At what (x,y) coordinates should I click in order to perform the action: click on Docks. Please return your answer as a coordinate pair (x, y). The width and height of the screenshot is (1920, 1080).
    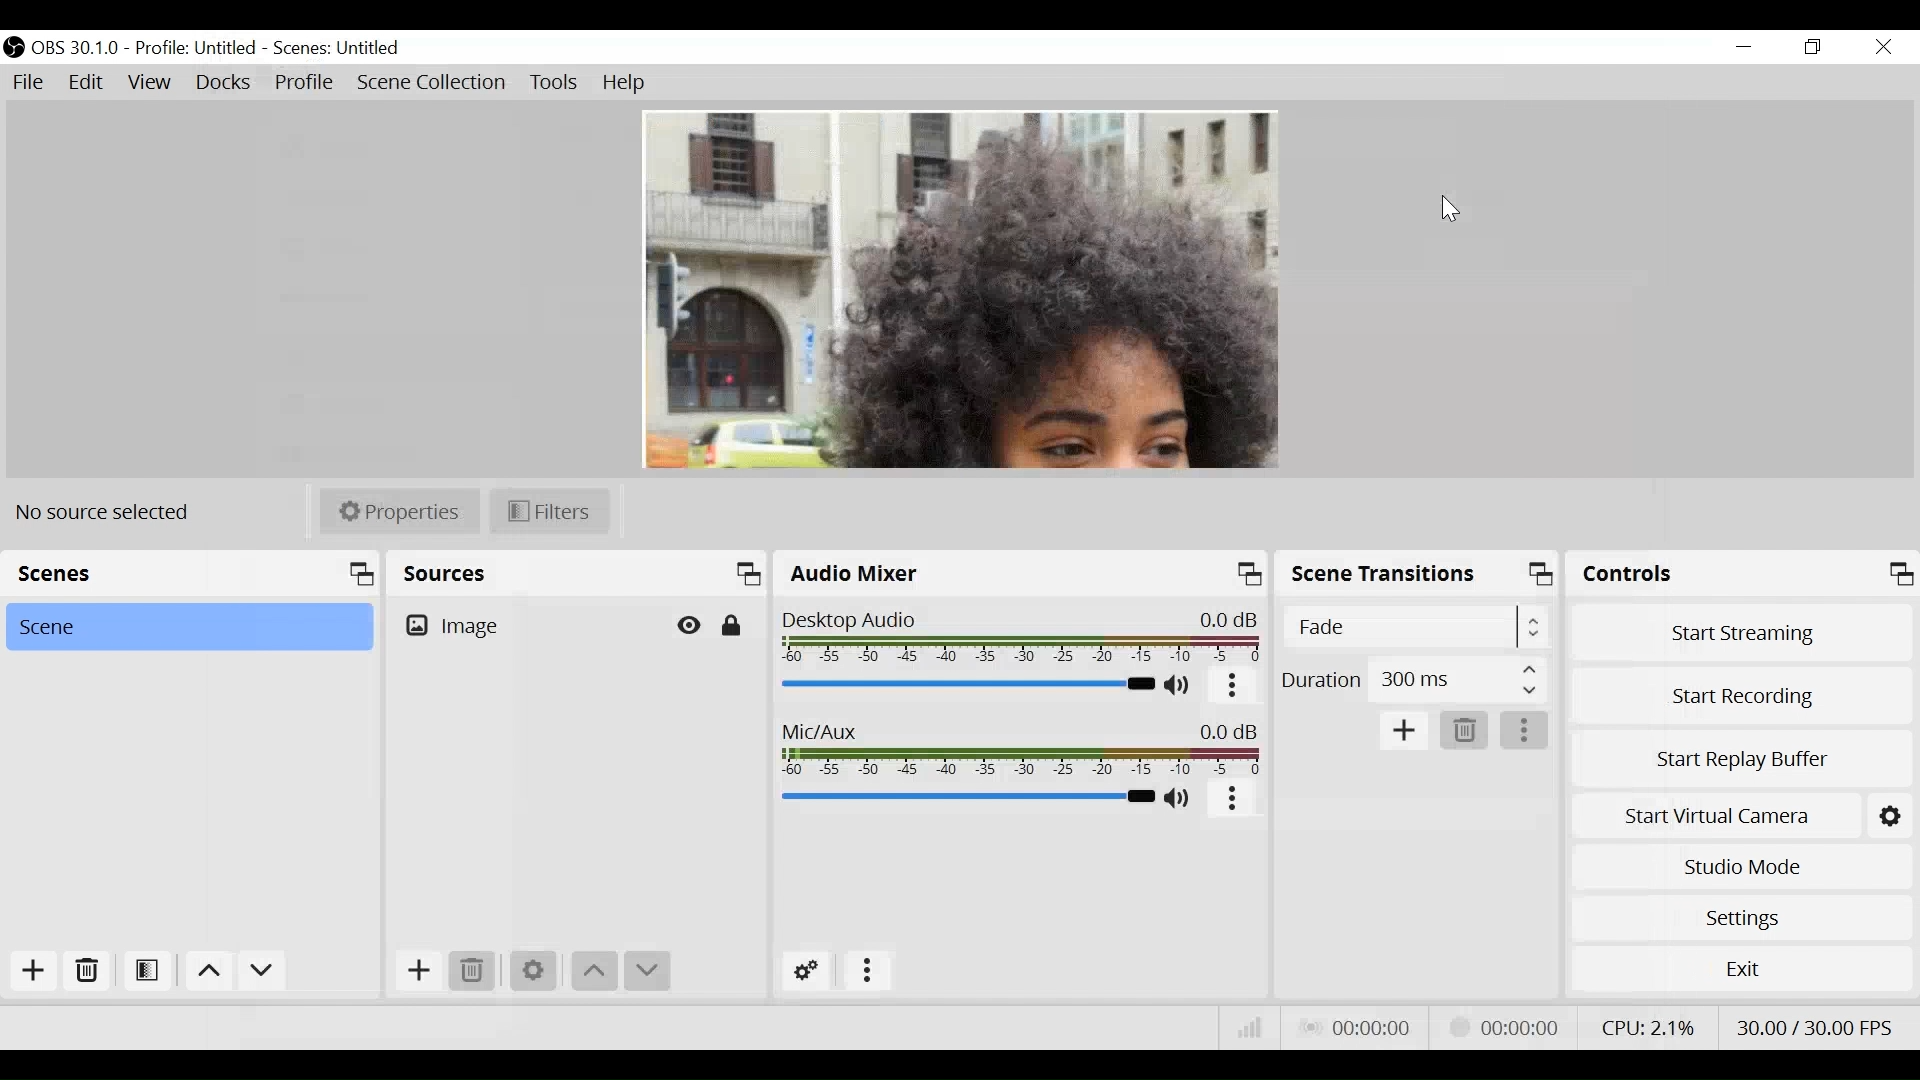
    Looking at the image, I should click on (221, 83).